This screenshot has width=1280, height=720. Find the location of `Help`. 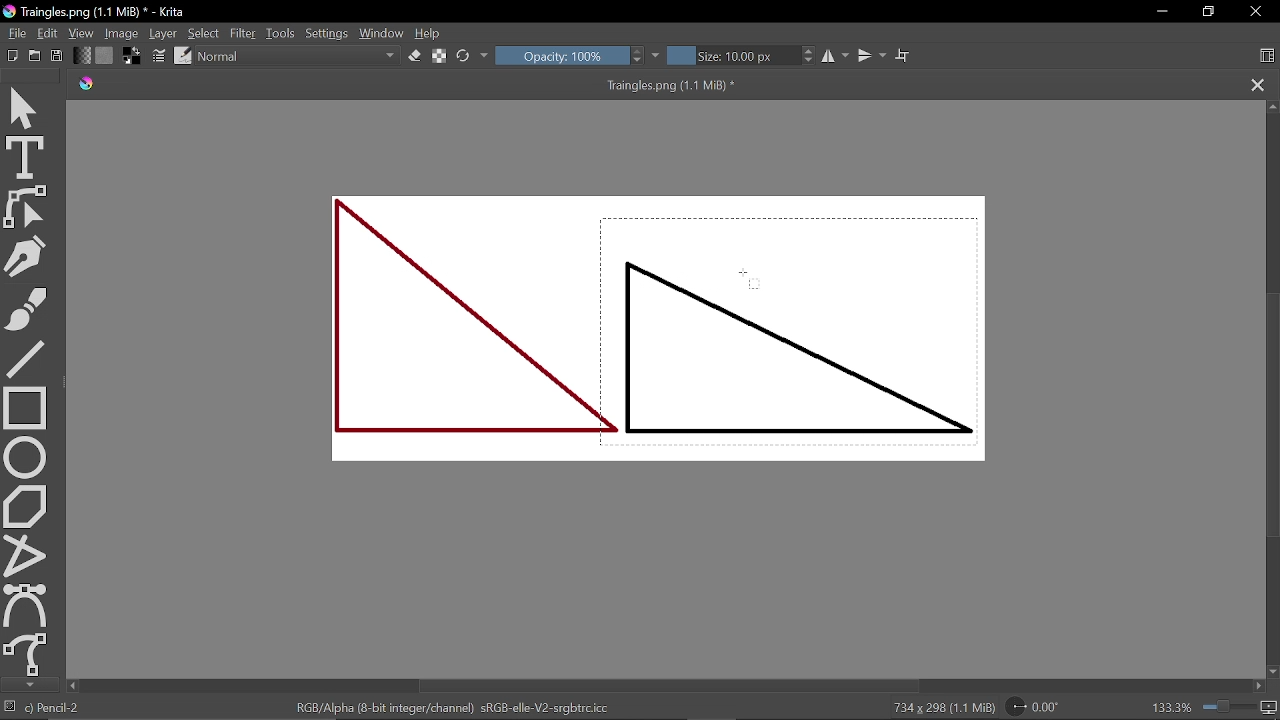

Help is located at coordinates (430, 34).